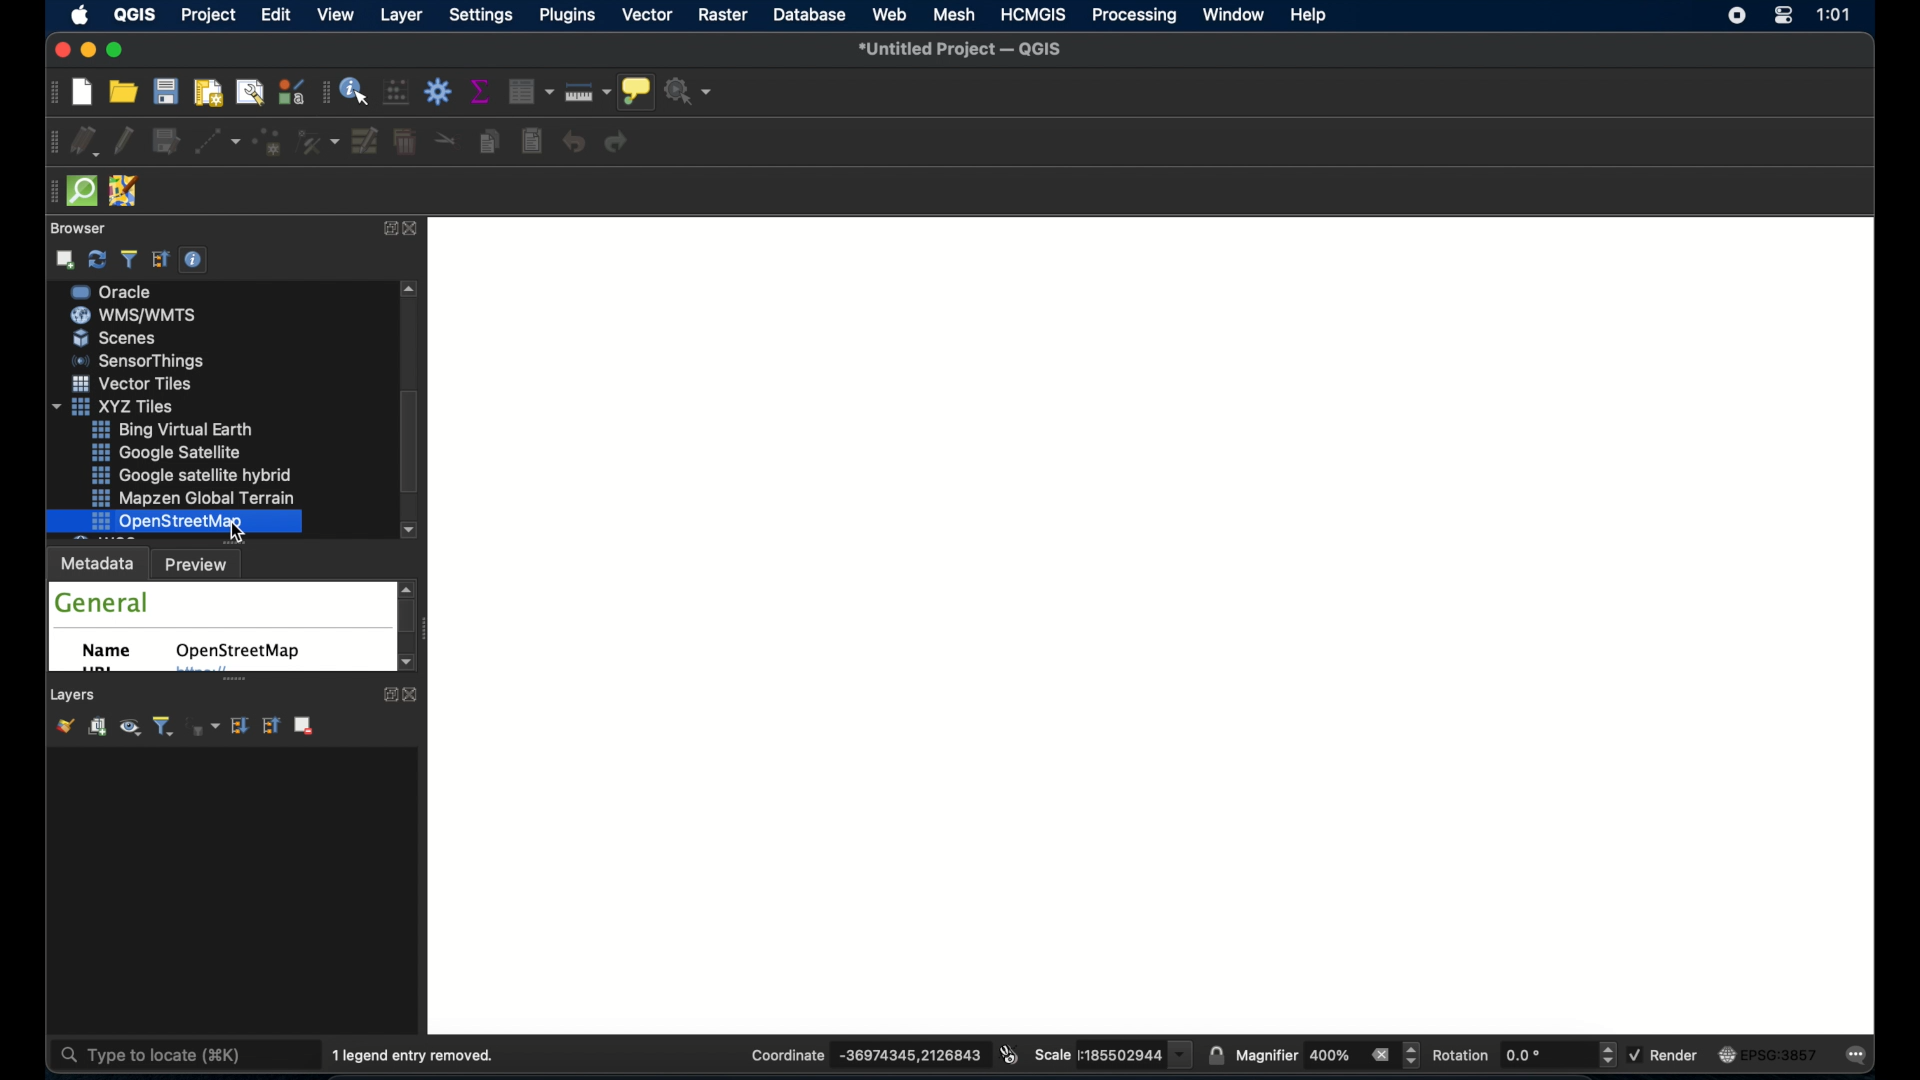  Describe the element at coordinates (135, 384) in the screenshot. I see `wms/wmts` at that location.